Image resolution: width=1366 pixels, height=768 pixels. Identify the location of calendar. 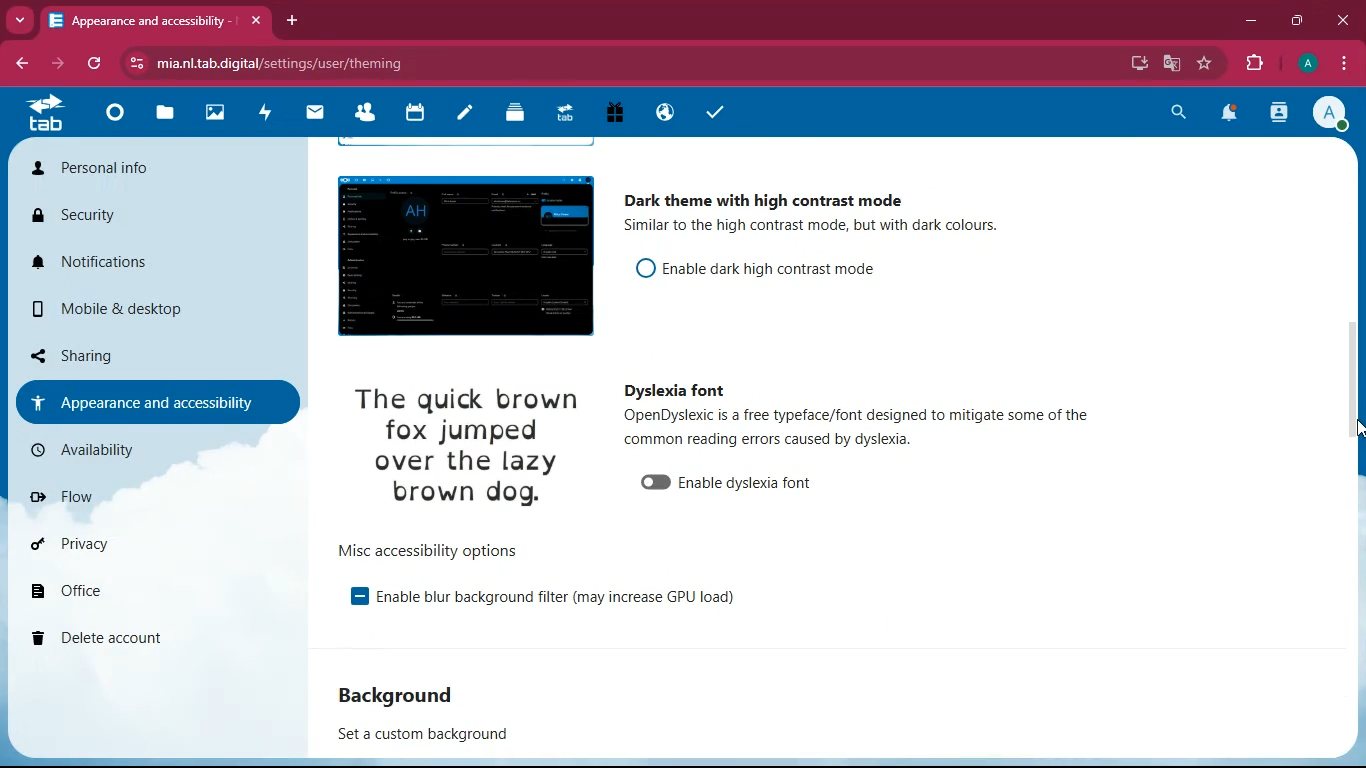
(417, 112).